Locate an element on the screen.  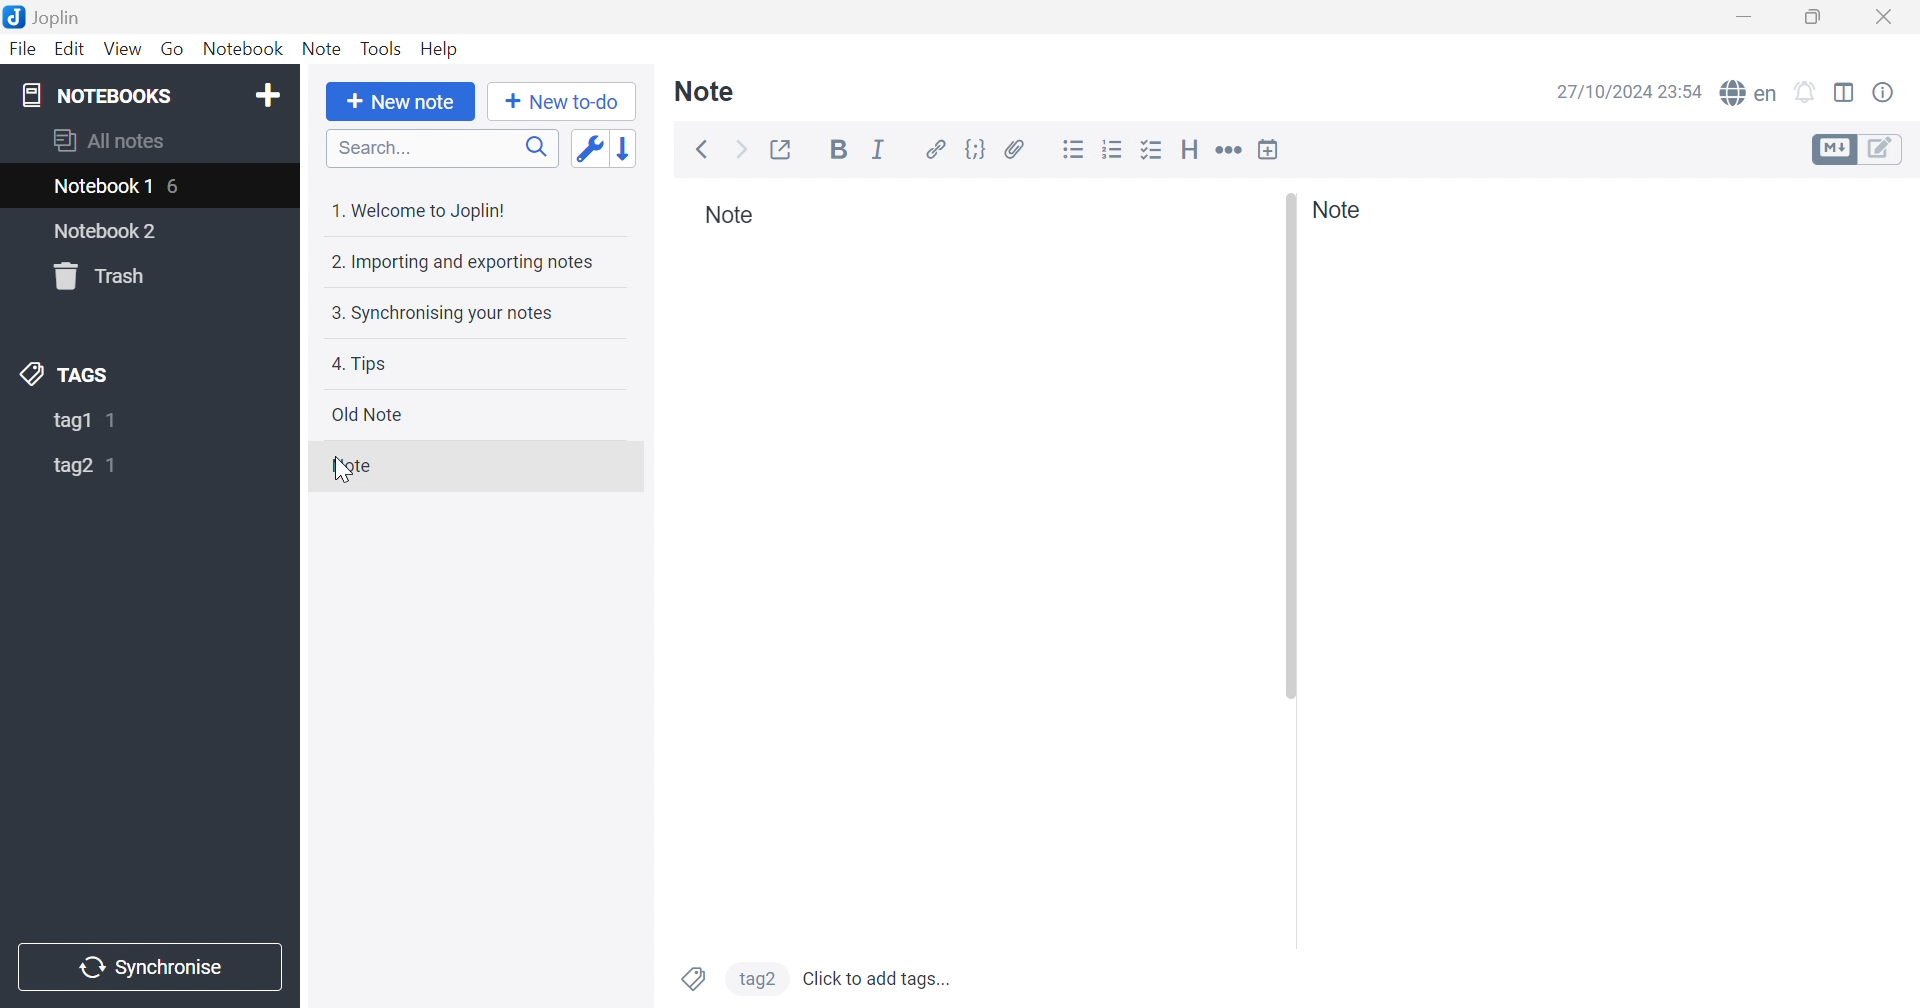
Set alarm is located at coordinates (1804, 91).